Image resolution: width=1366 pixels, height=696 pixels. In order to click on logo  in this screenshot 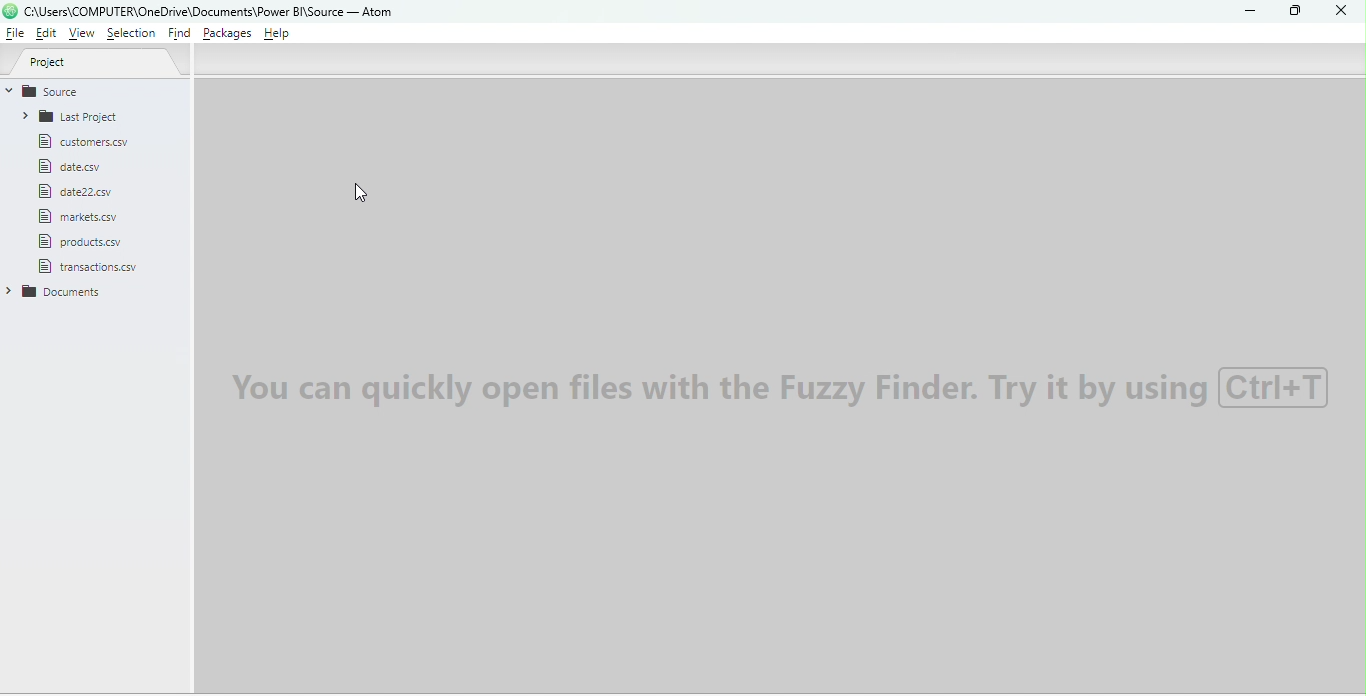, I will do `click(10, 11)`.